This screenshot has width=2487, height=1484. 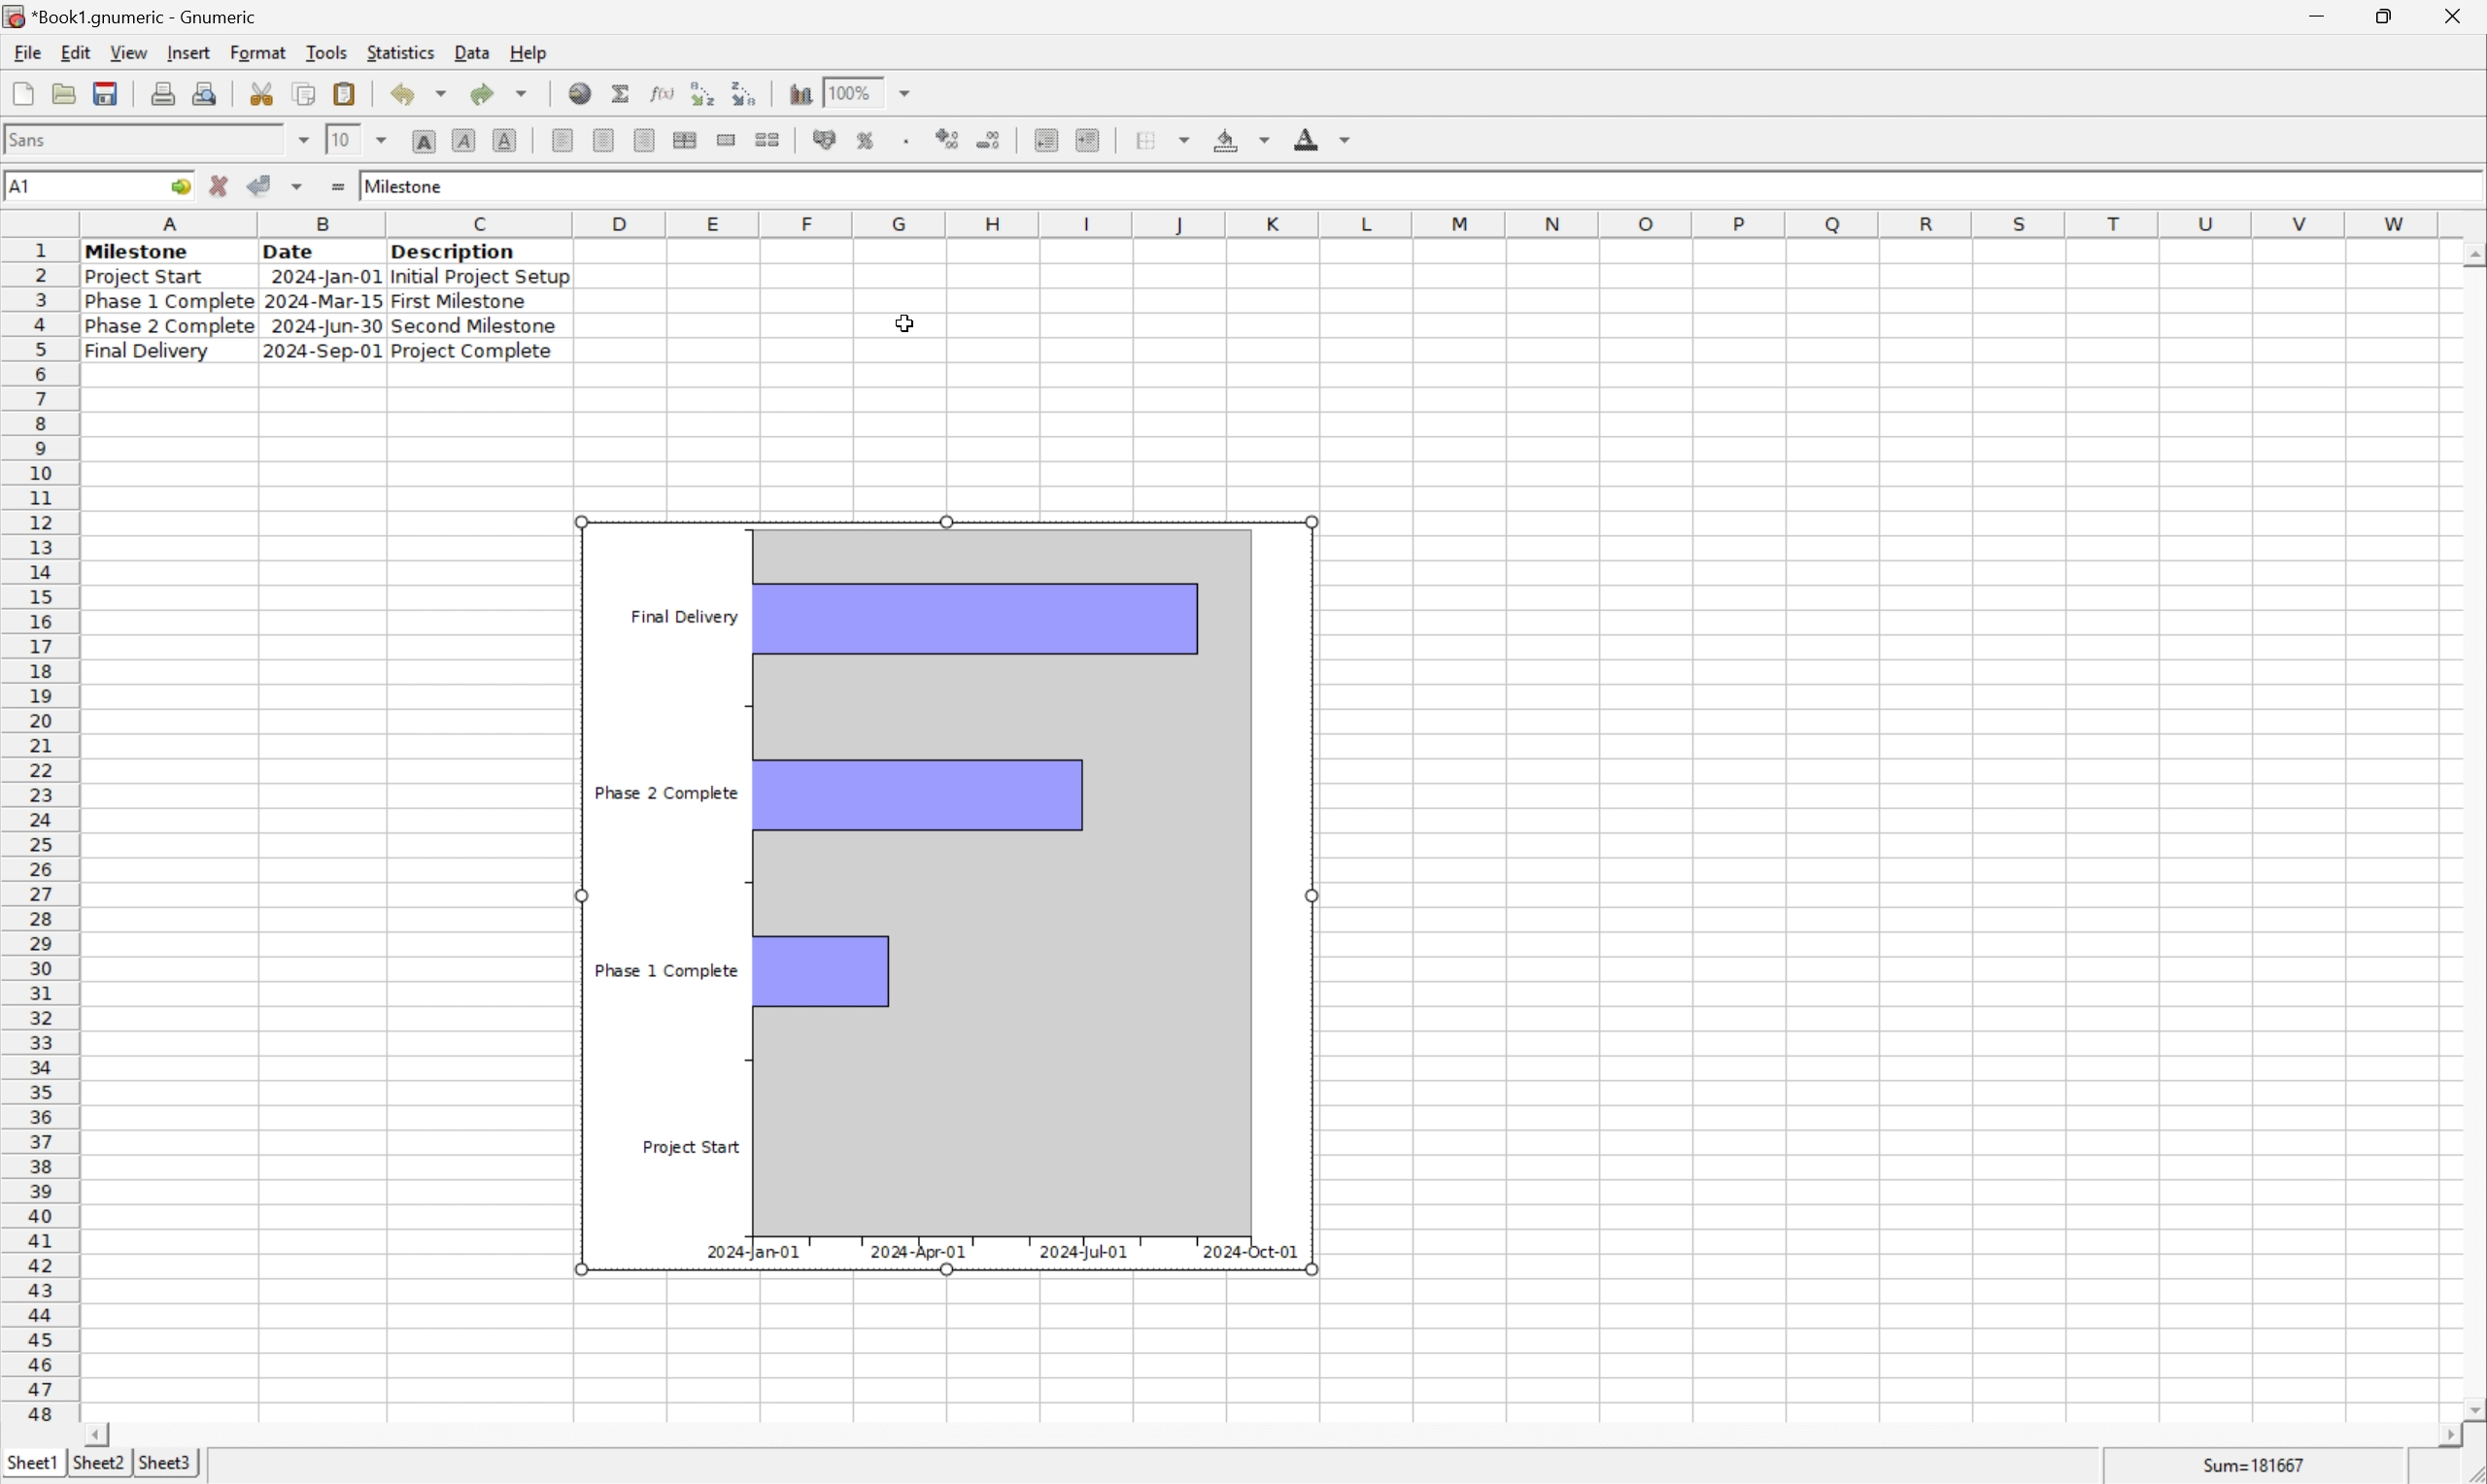 I want to click on print preview, so click(x=163, y=92).